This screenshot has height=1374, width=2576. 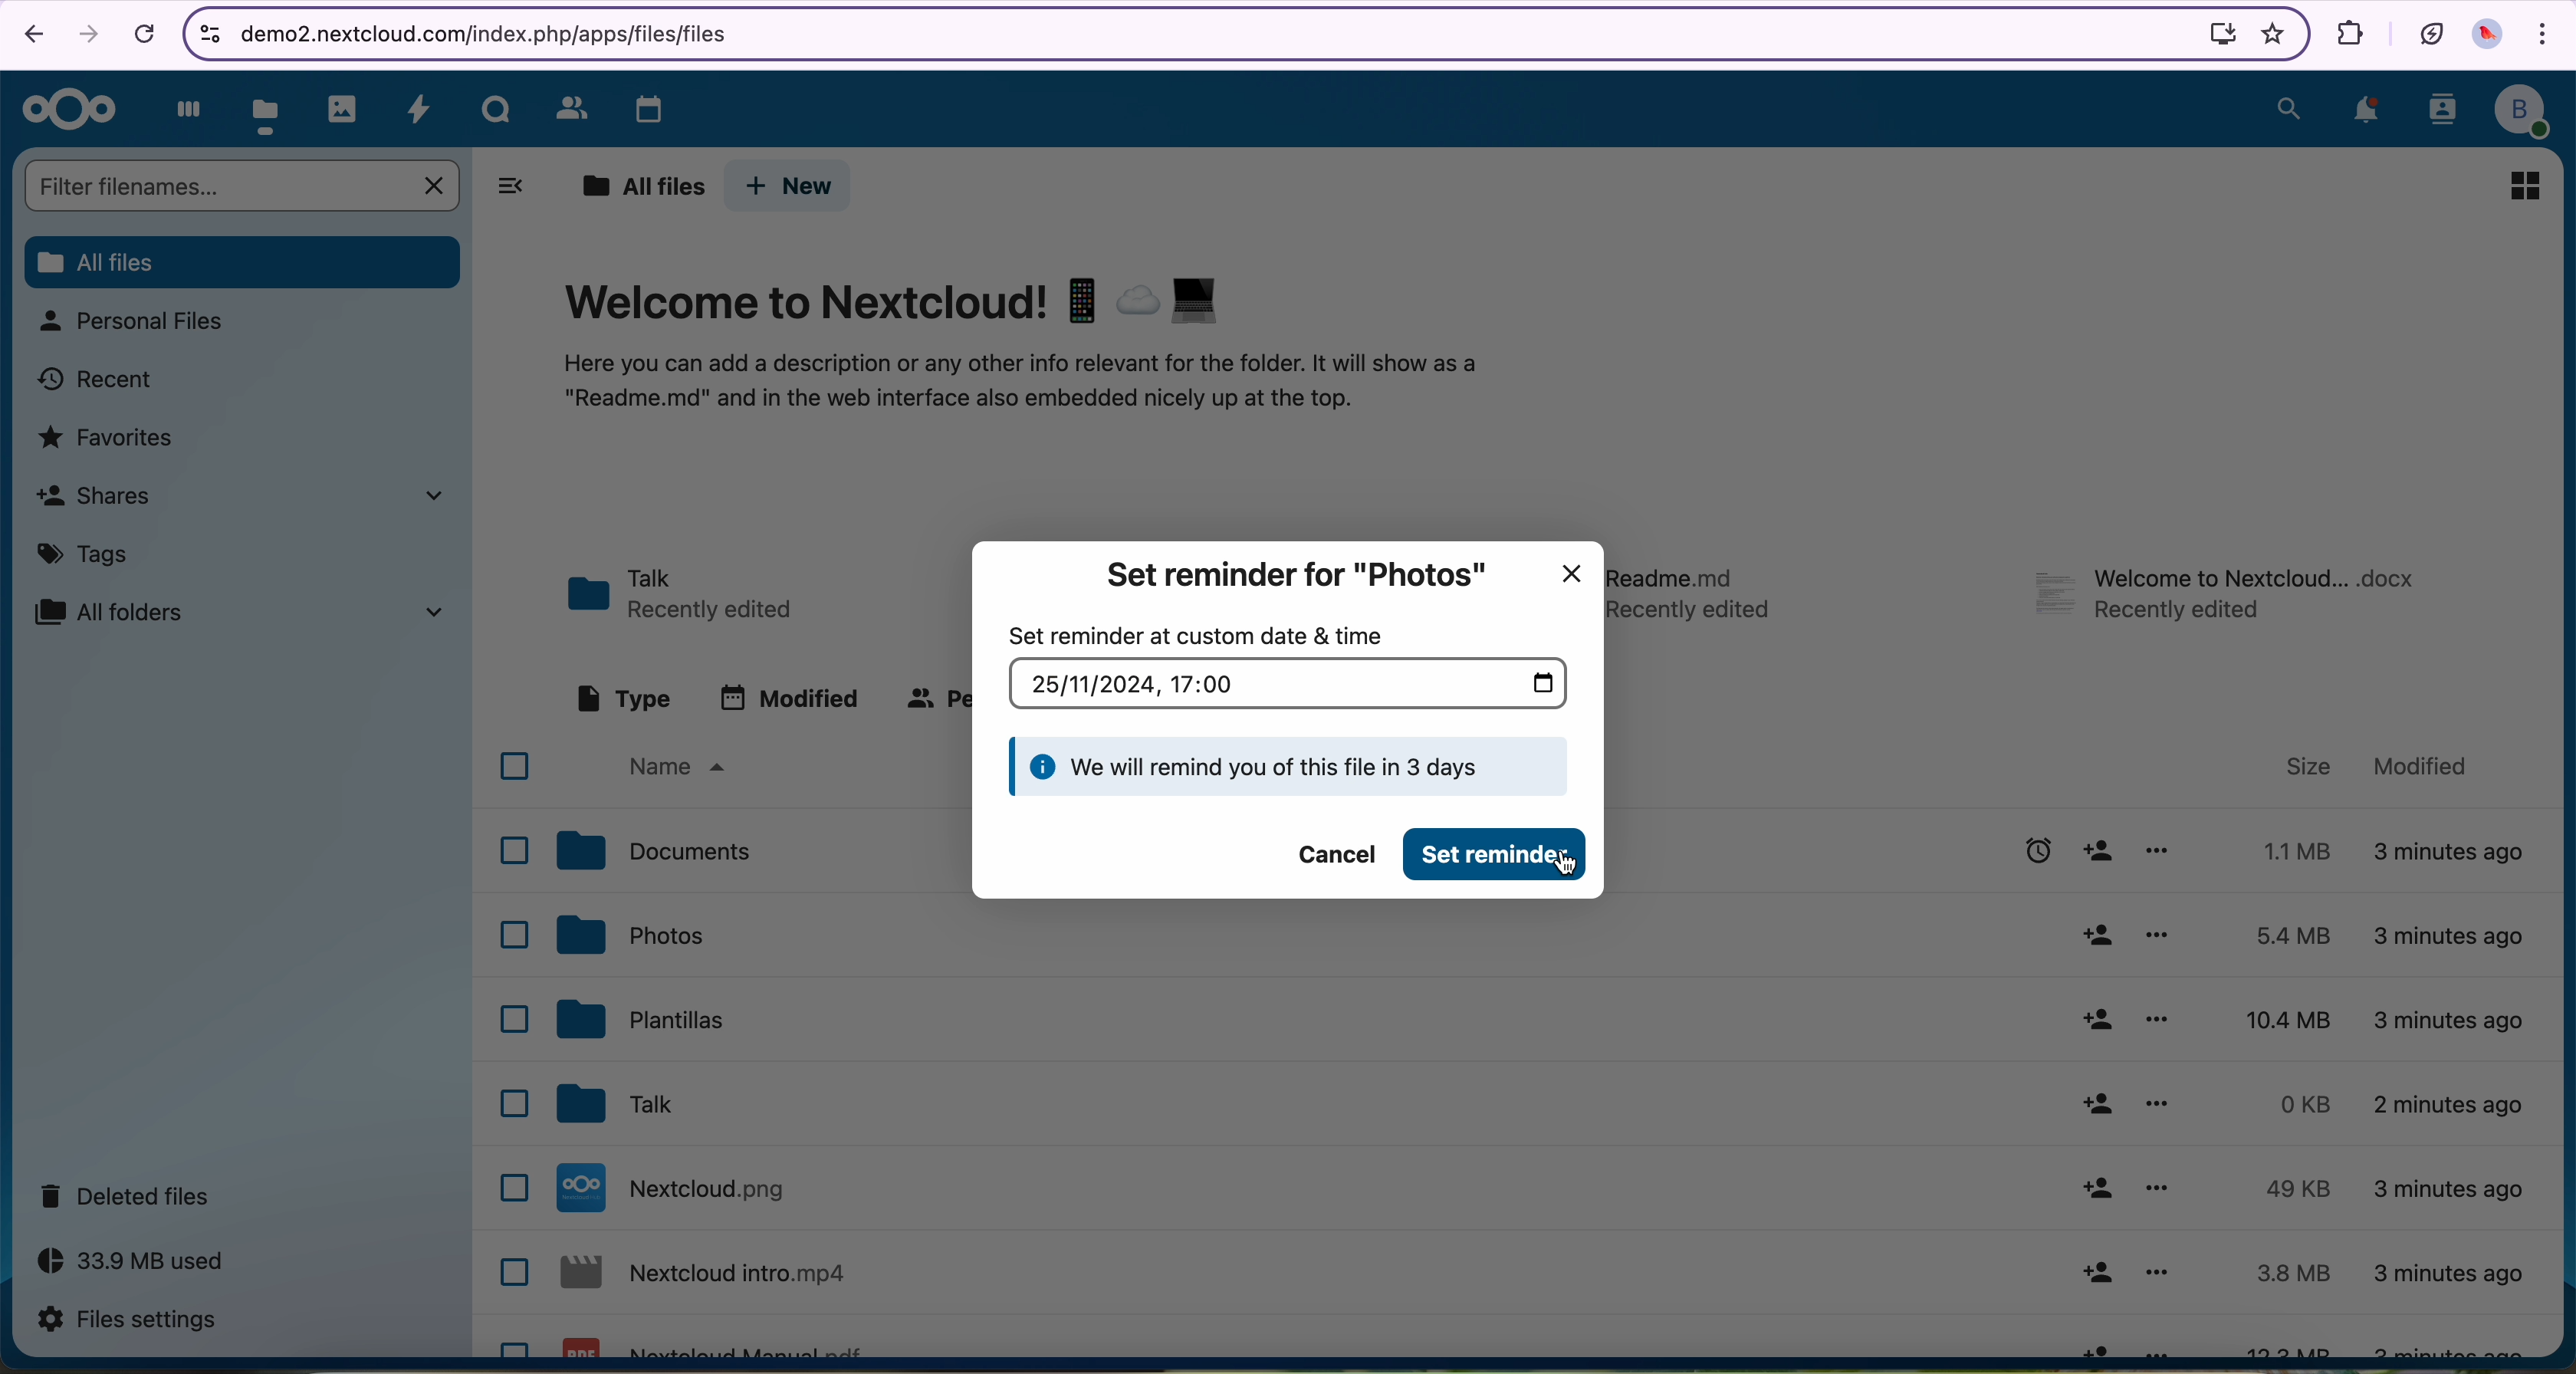 What do you see at coordinates (1579, 565) in the screenshot?
I see `close` at bounding box center [1579, 565].